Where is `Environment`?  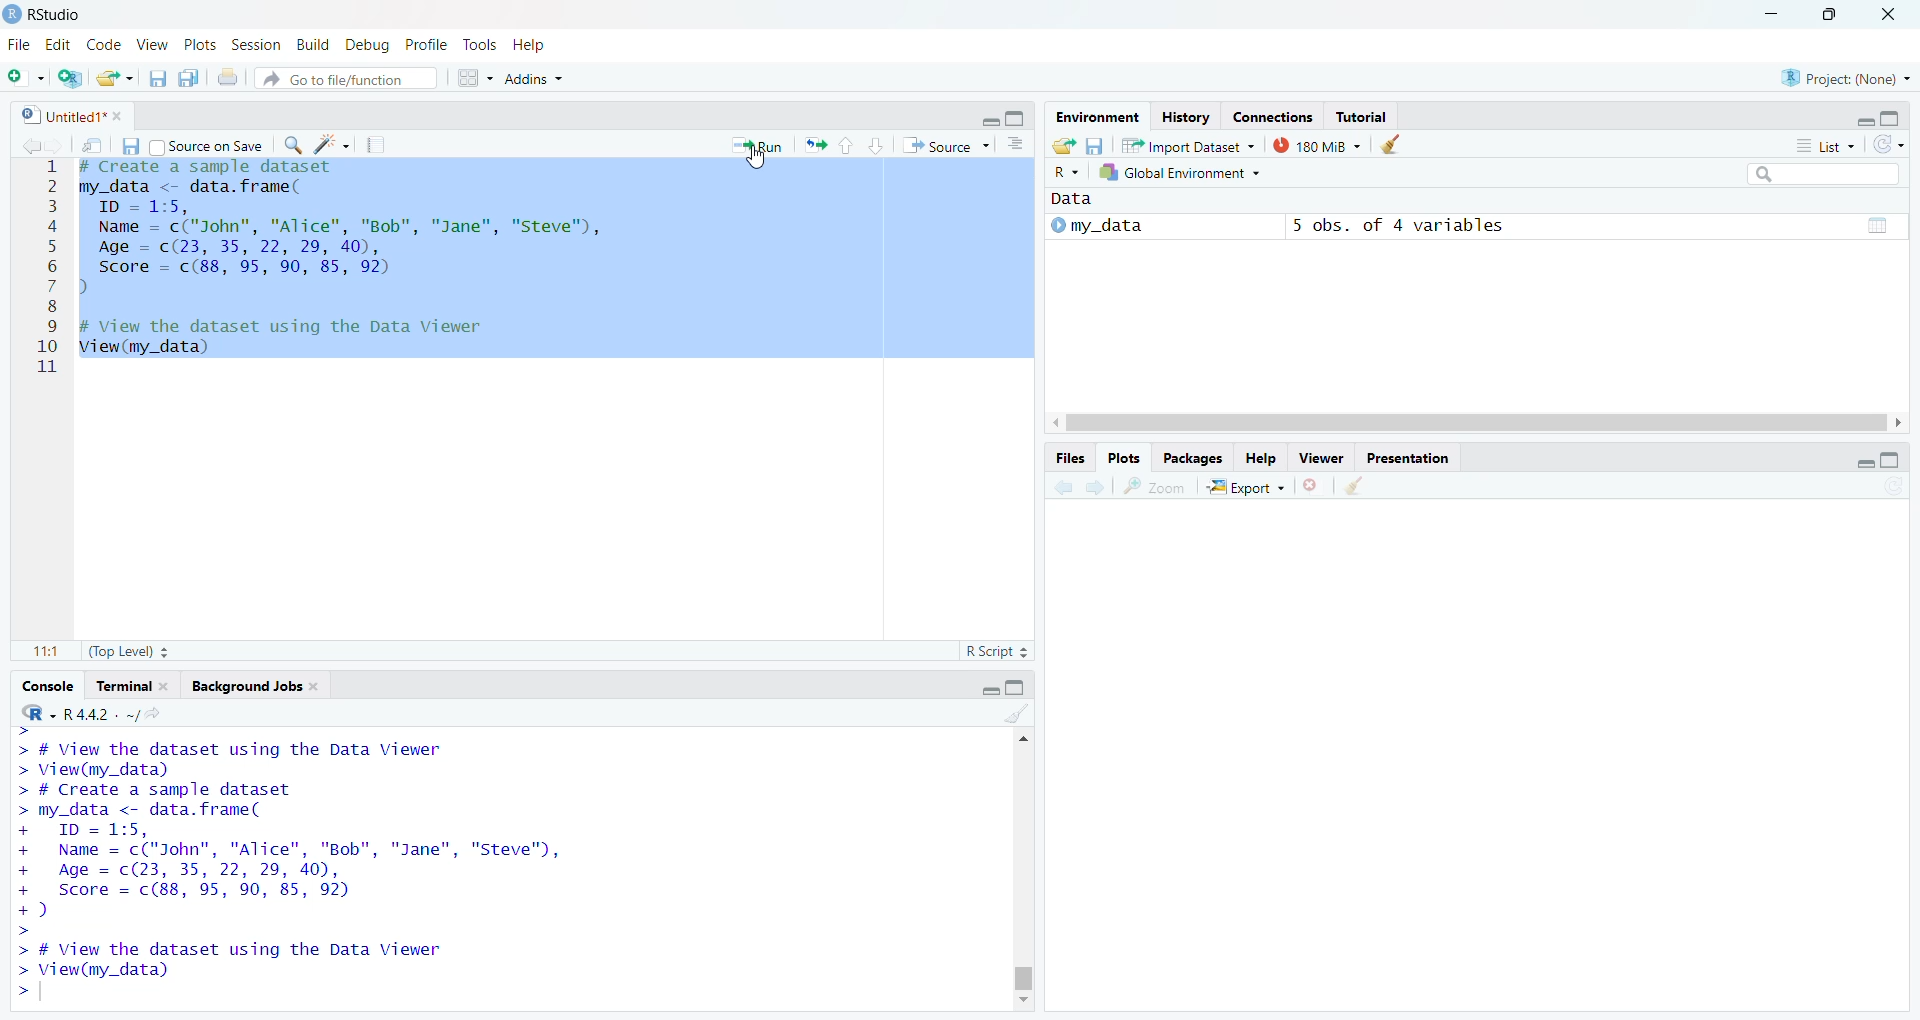
Environment is located at coordinates (1098, 119).